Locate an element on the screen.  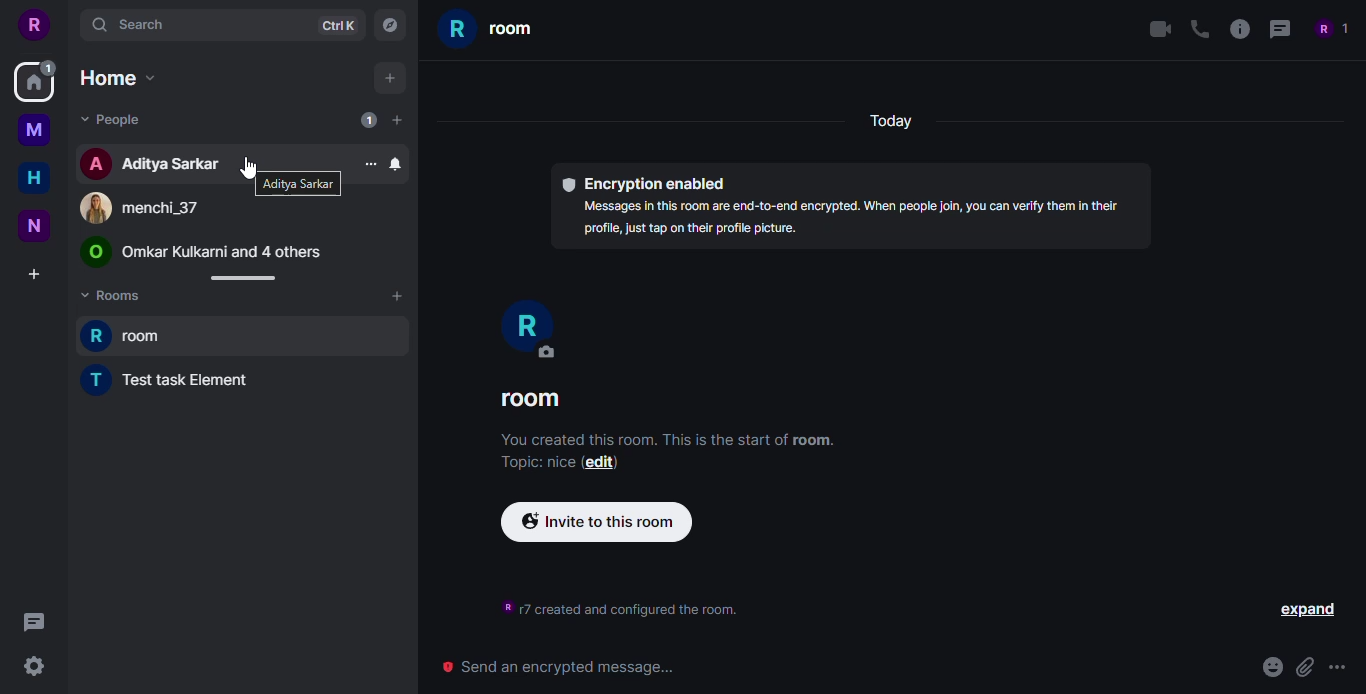
add room is located at coordinates (396, 296).